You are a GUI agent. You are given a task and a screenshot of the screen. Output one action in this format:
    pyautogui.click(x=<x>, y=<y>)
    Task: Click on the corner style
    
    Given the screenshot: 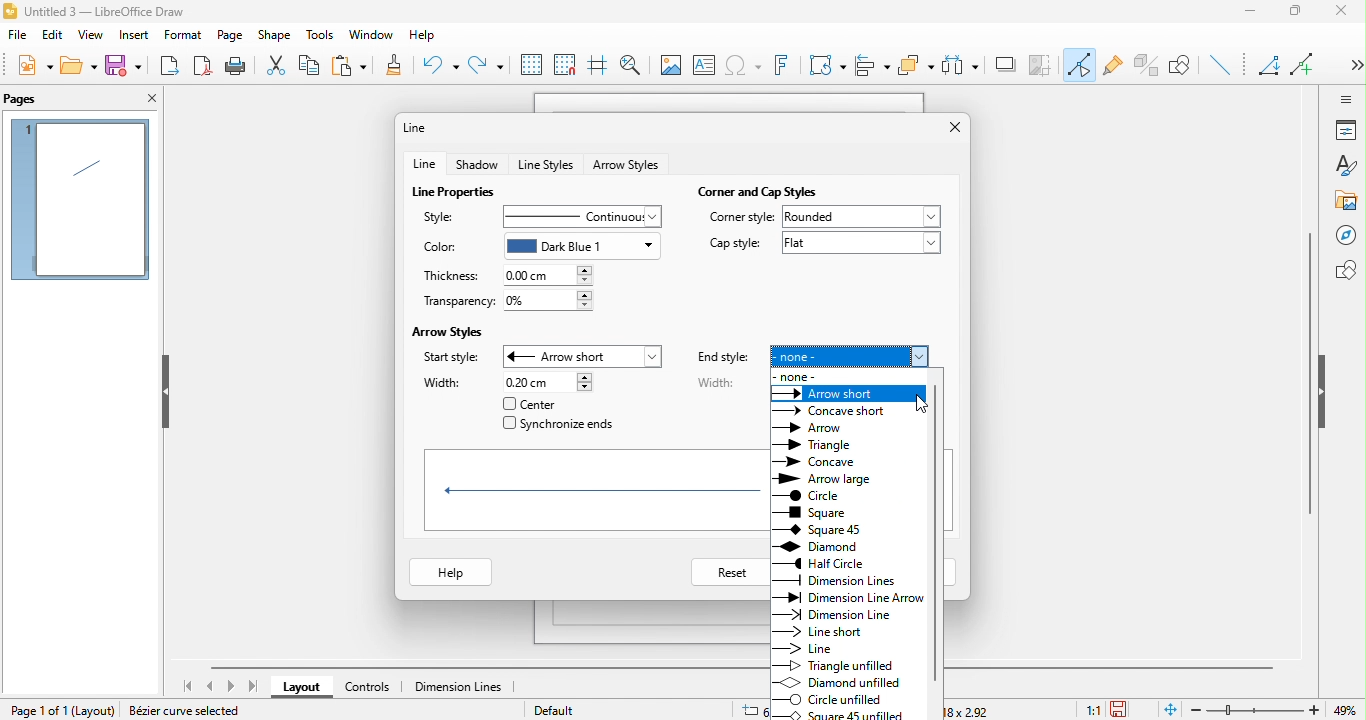 What is the action you would take?
    pyautogui.click(x=742, y=219)
    